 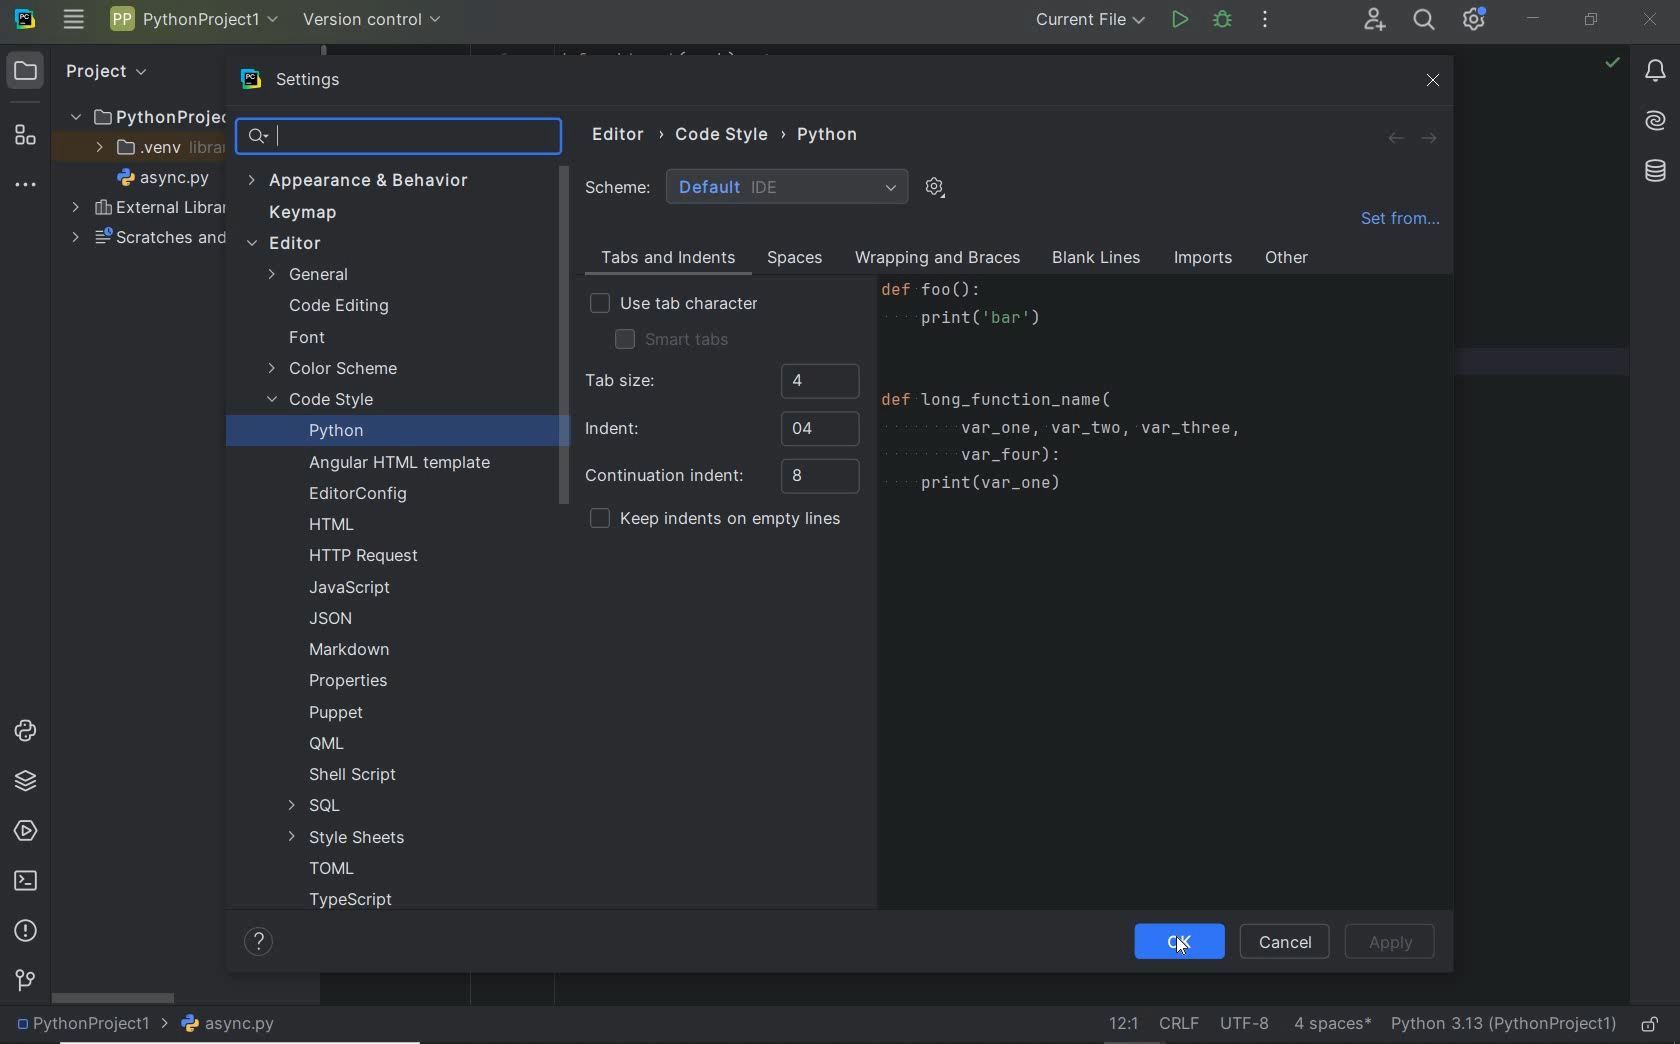 I want to click on JSON, so click(x=337, y=618).